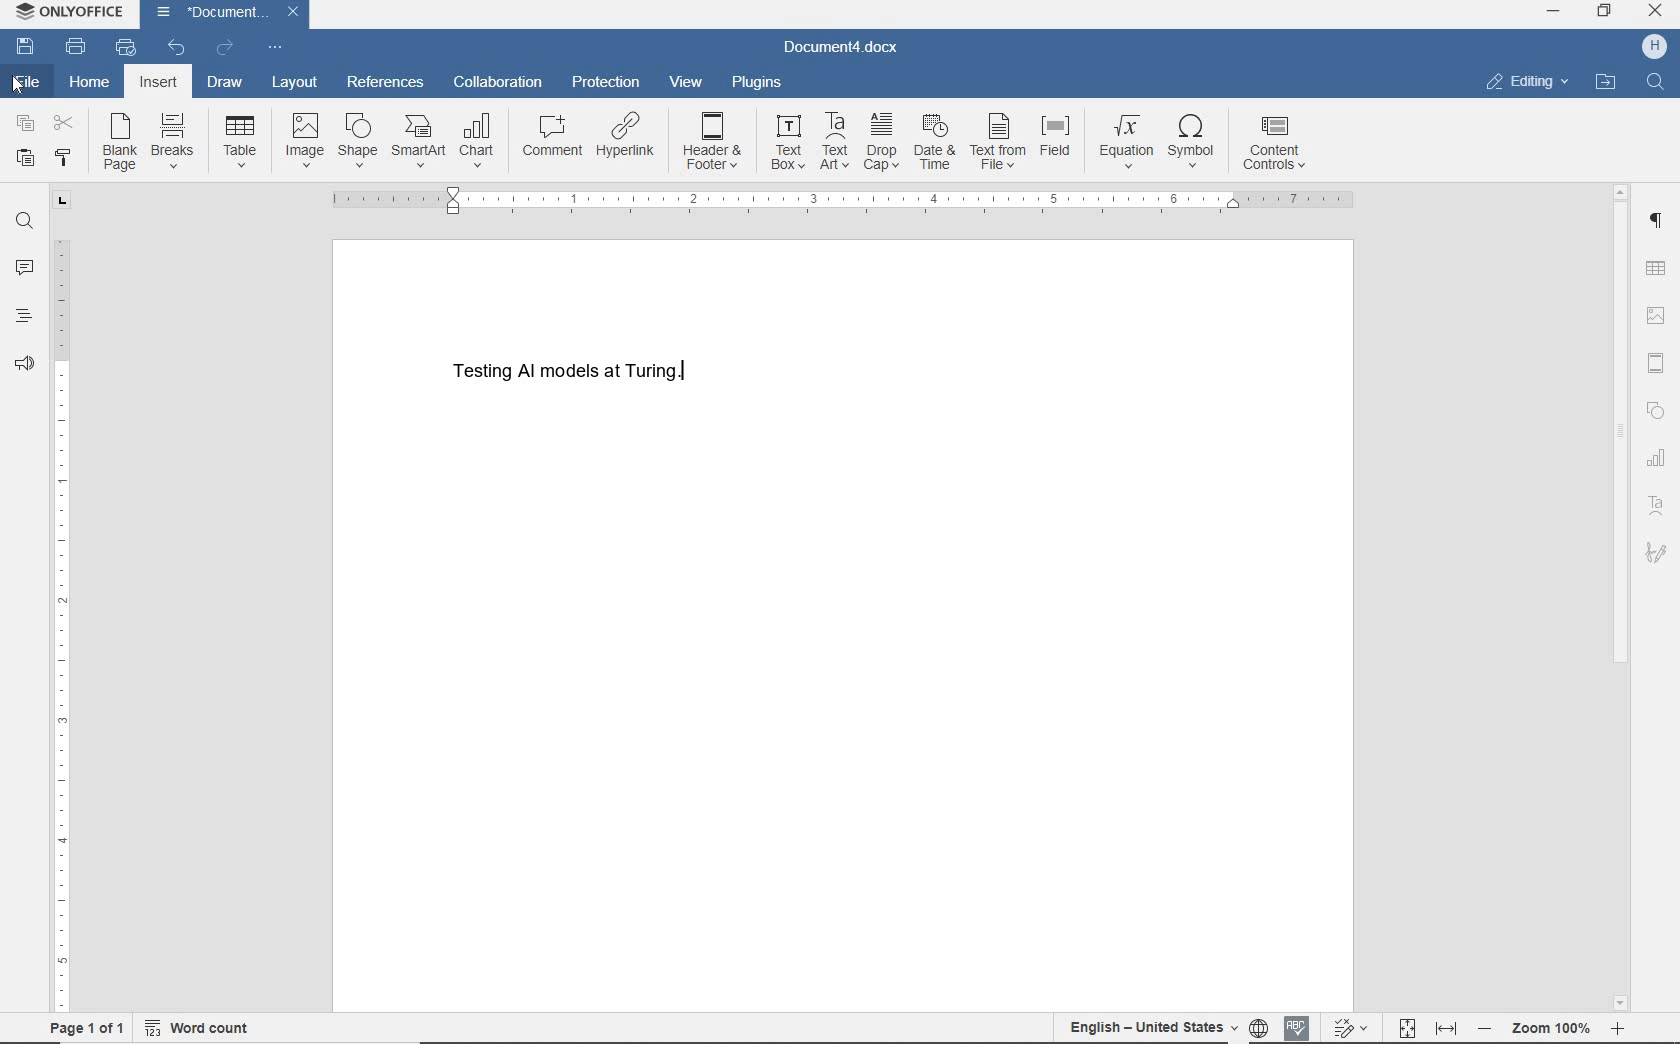 The width and height of the screenshot is (1680, 1044). Describe the element at coordinates (1659, 553) in the screenshot. I see `signature` at that location.